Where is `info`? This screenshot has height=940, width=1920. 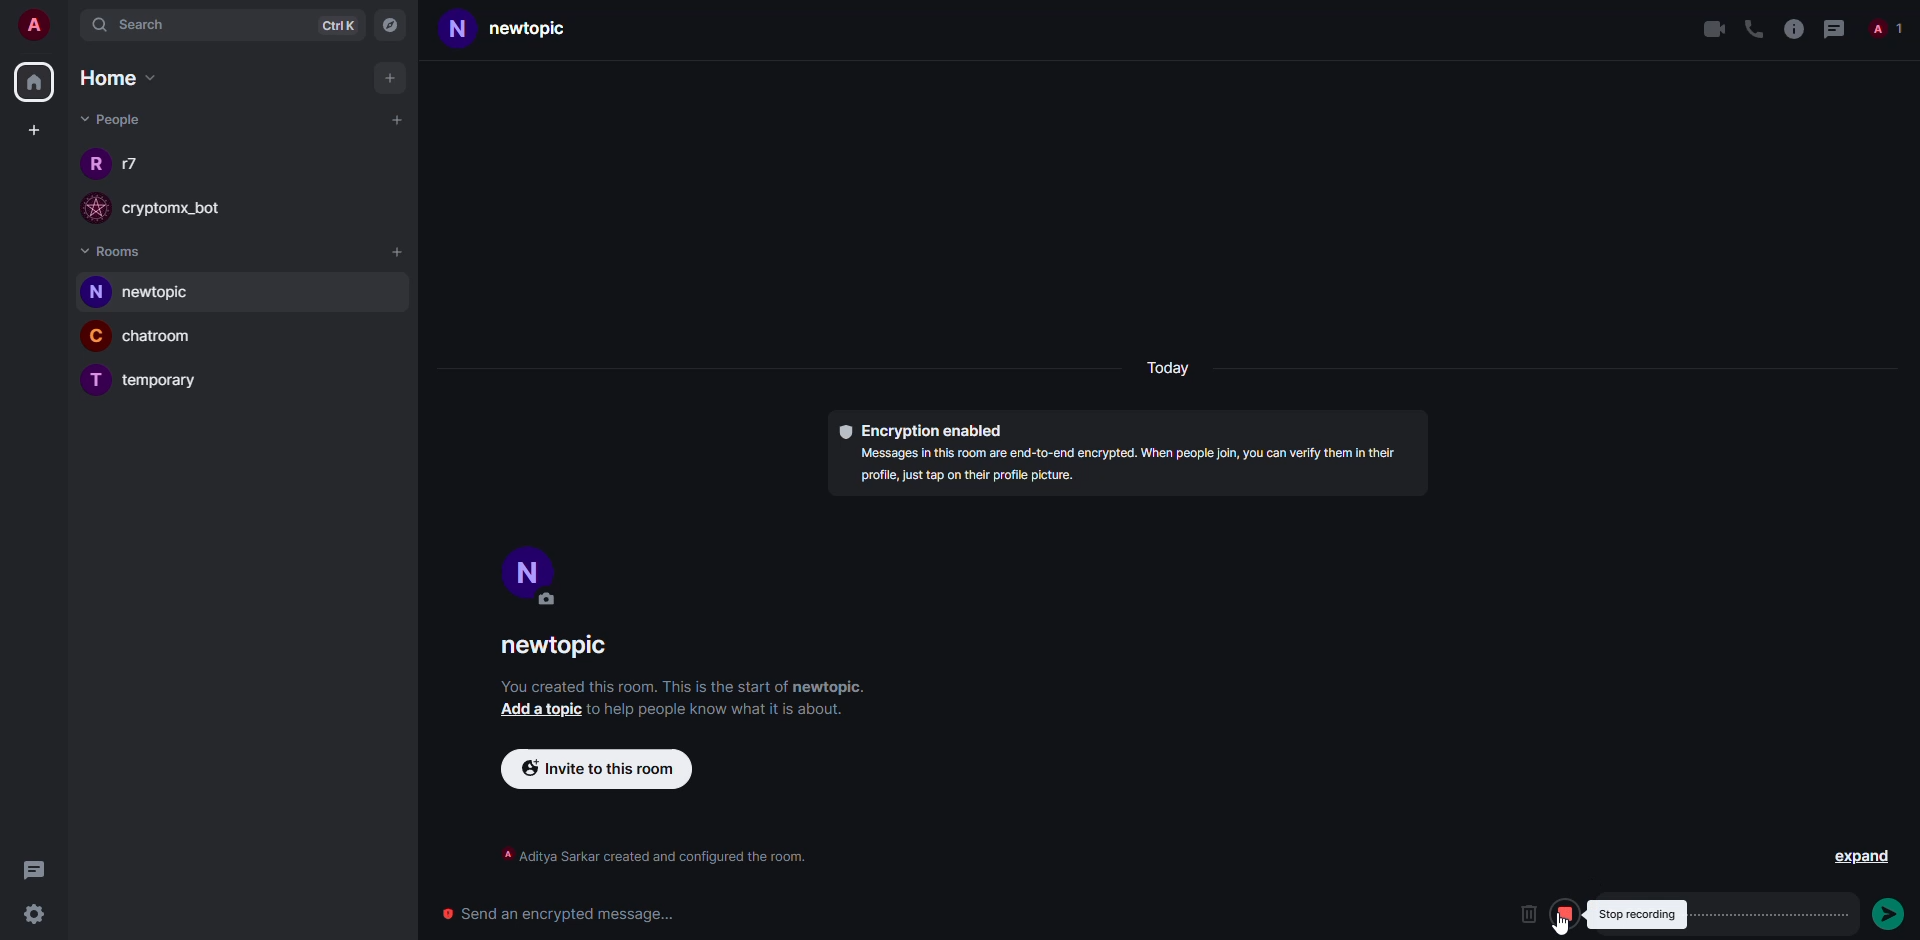
info is located at coordinates (722, 713).